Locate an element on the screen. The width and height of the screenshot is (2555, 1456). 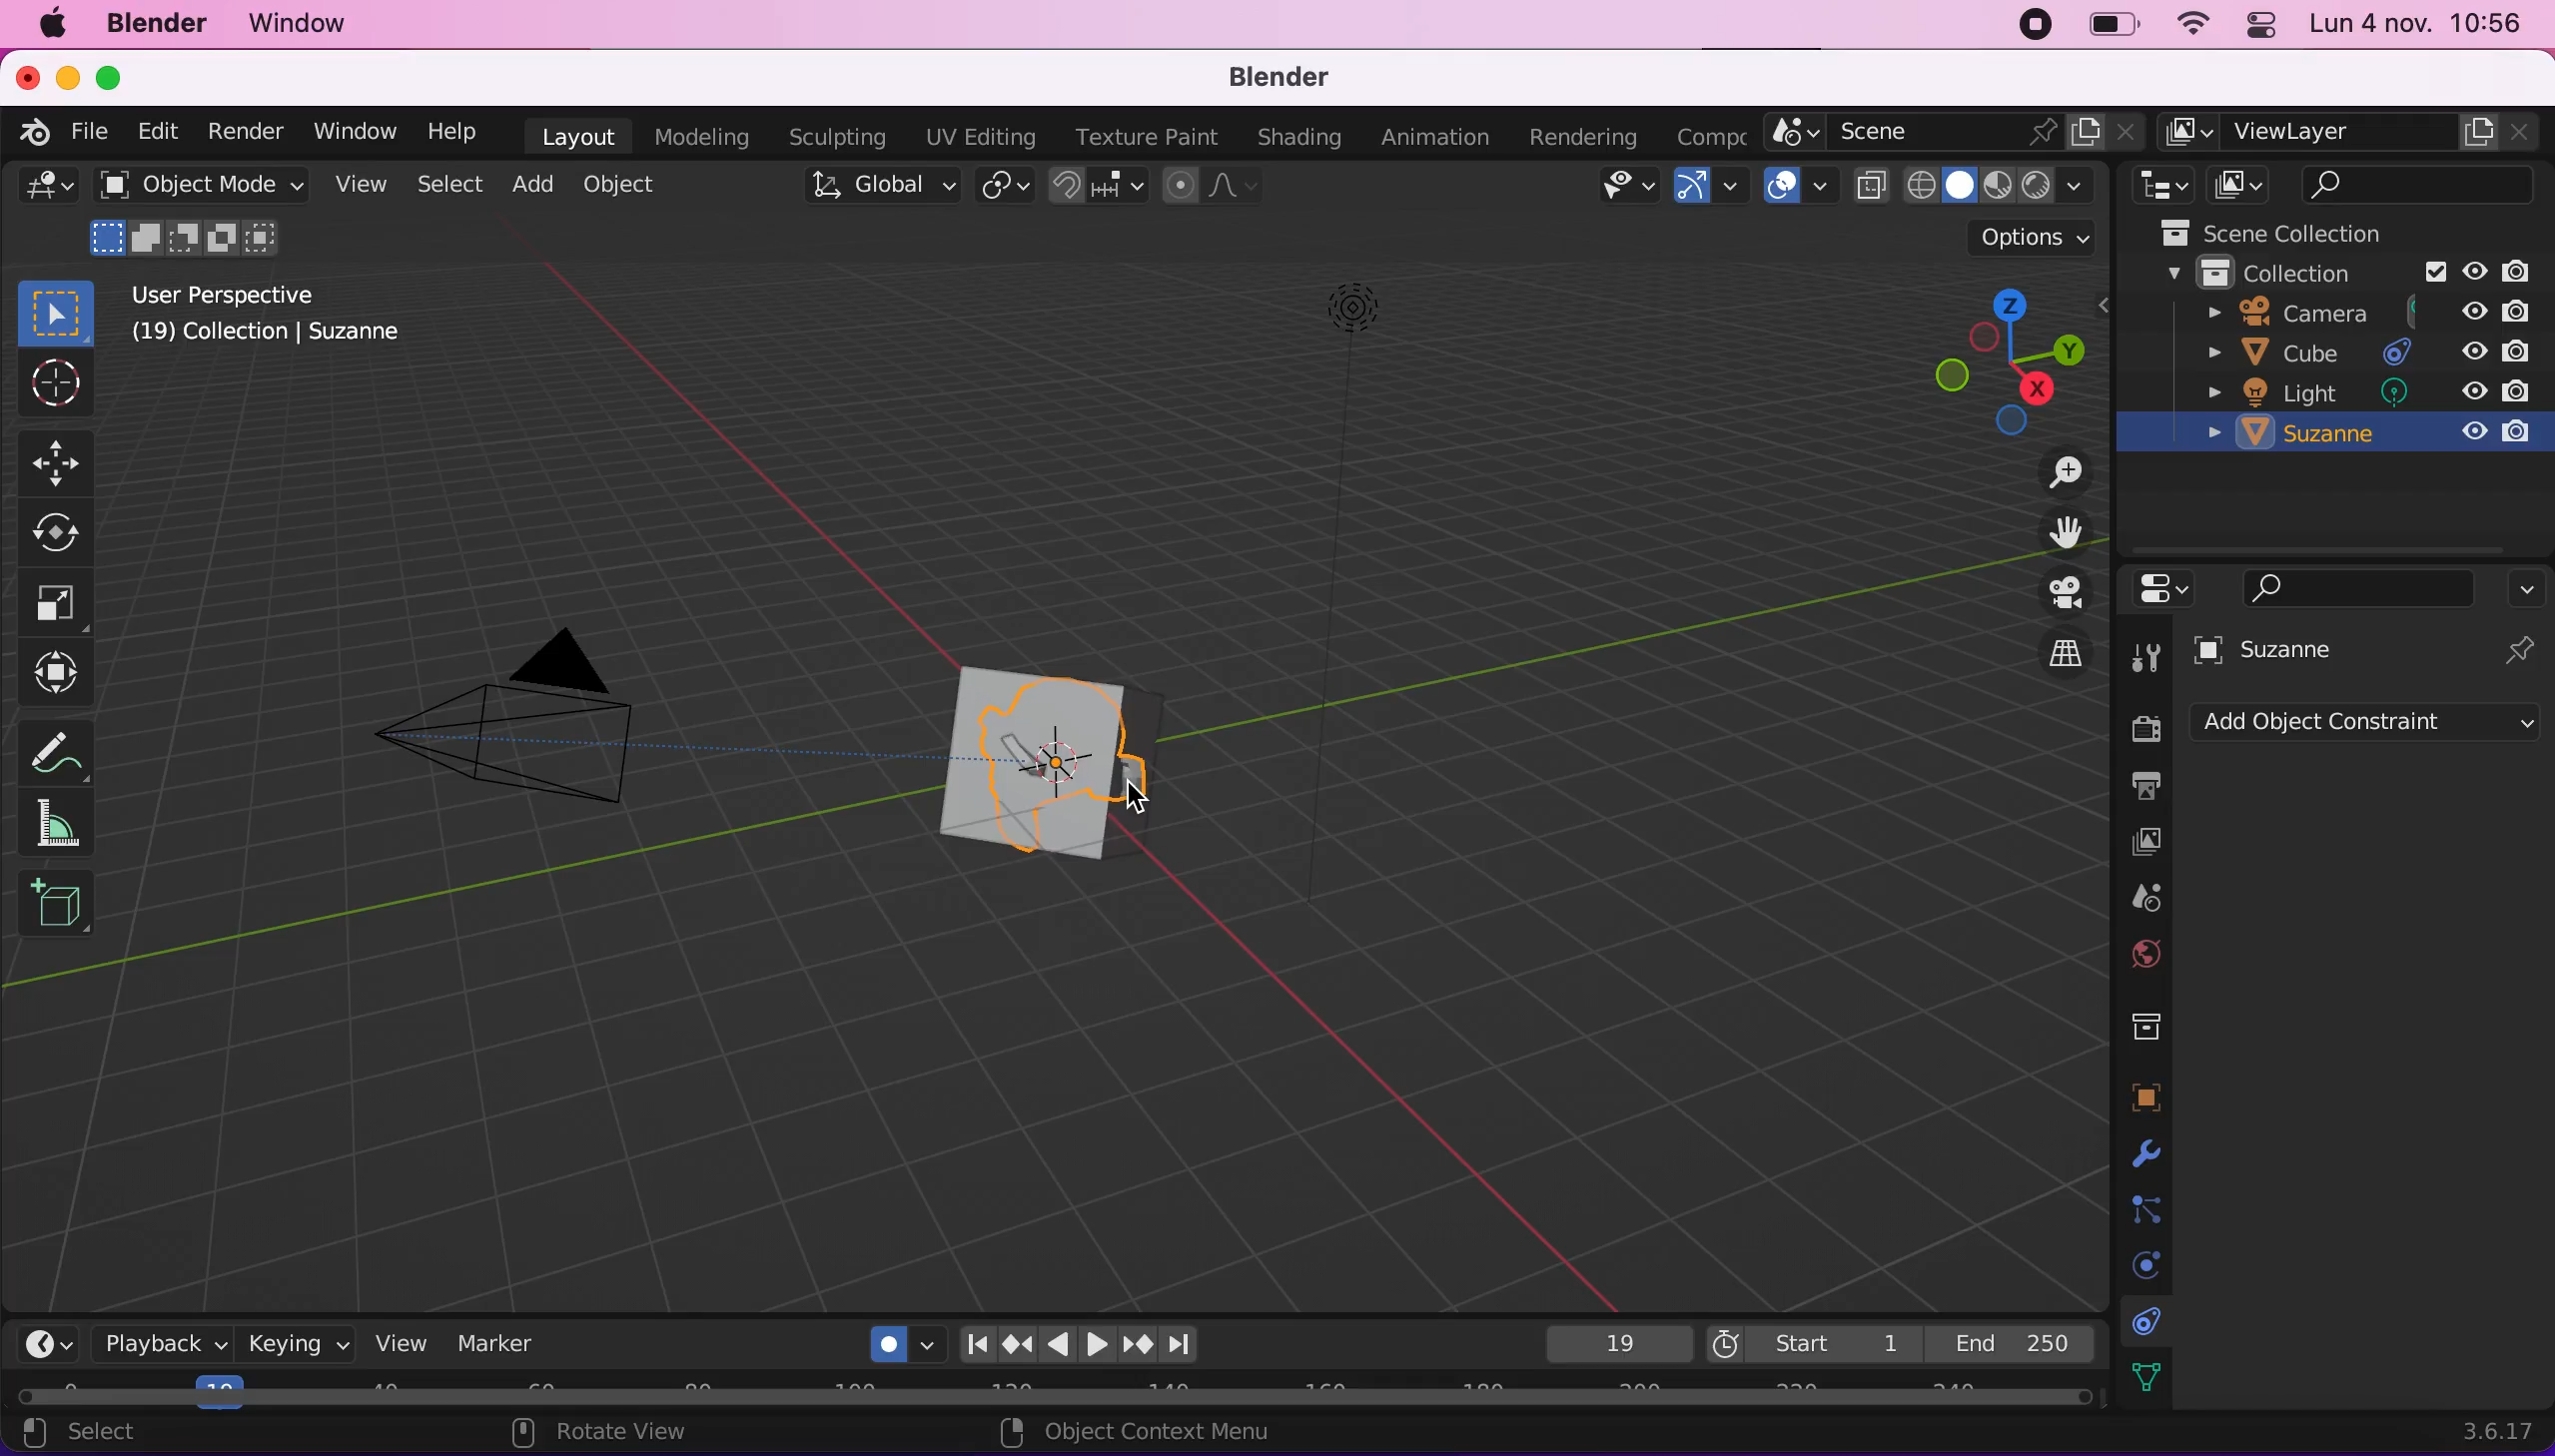
collection is located at coordinates (2357, 274).